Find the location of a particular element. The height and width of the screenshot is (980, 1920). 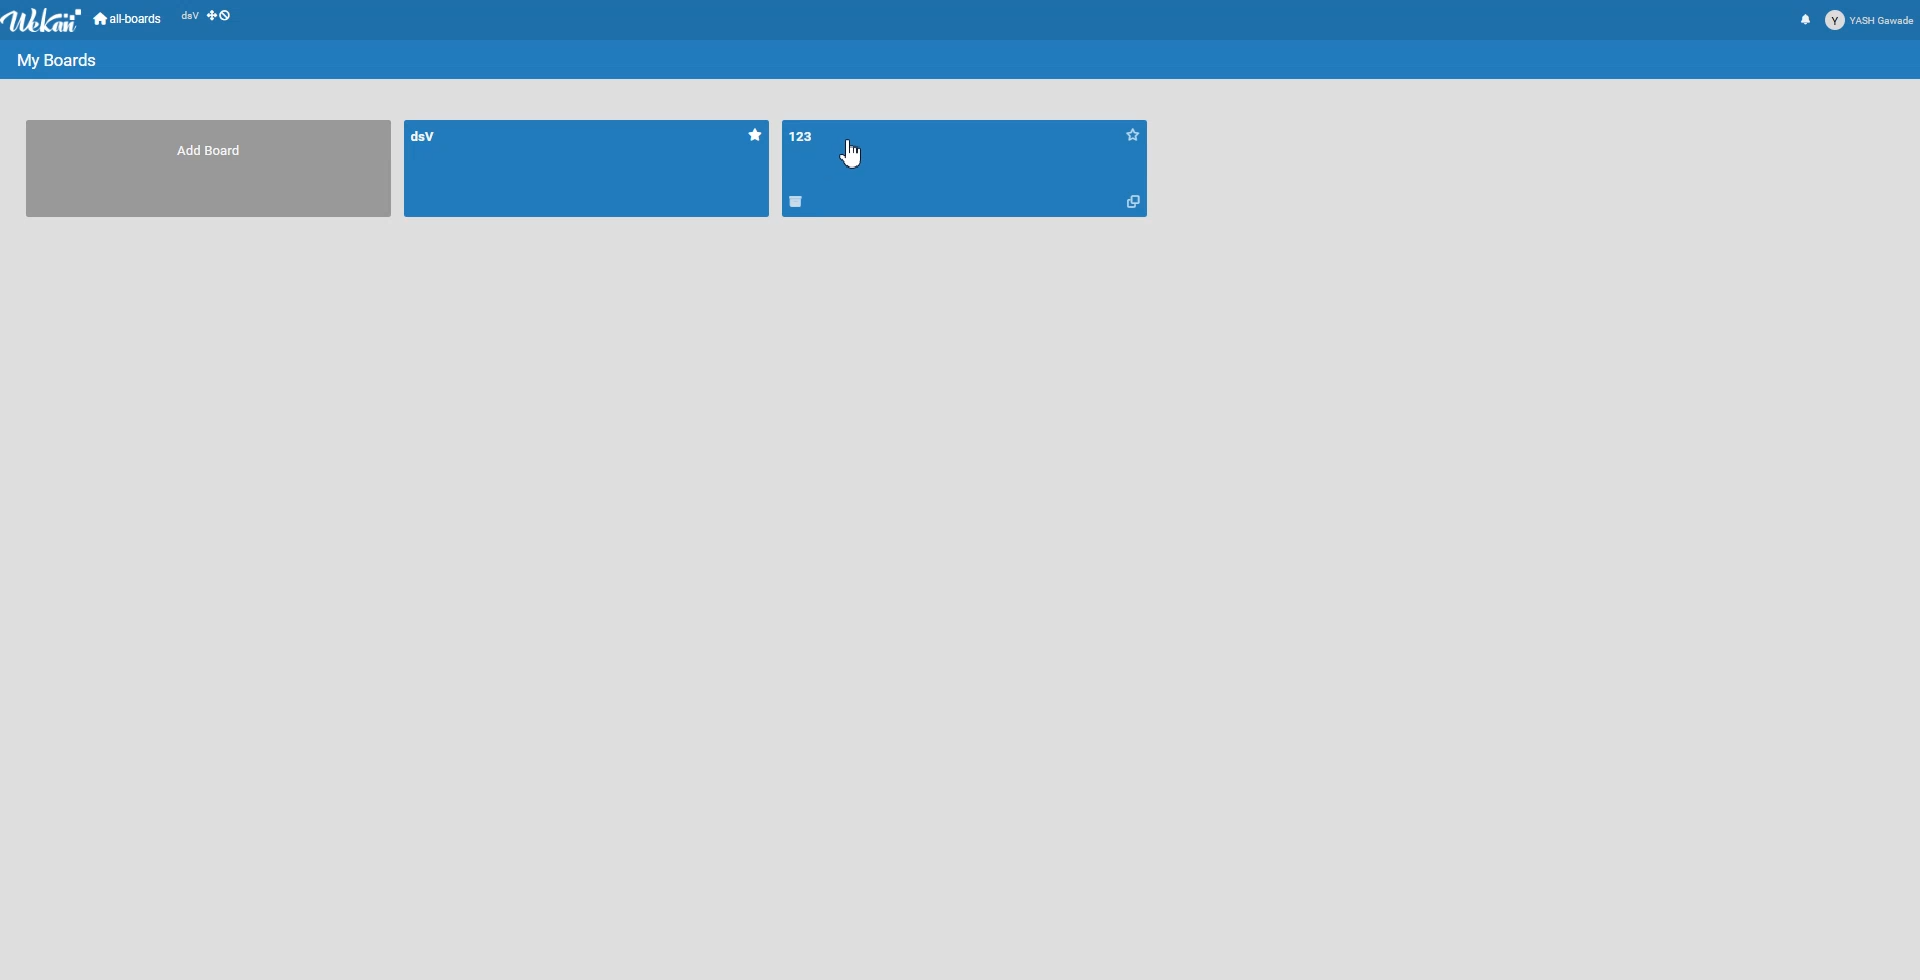

Delete is located at coordinates (795, 202).